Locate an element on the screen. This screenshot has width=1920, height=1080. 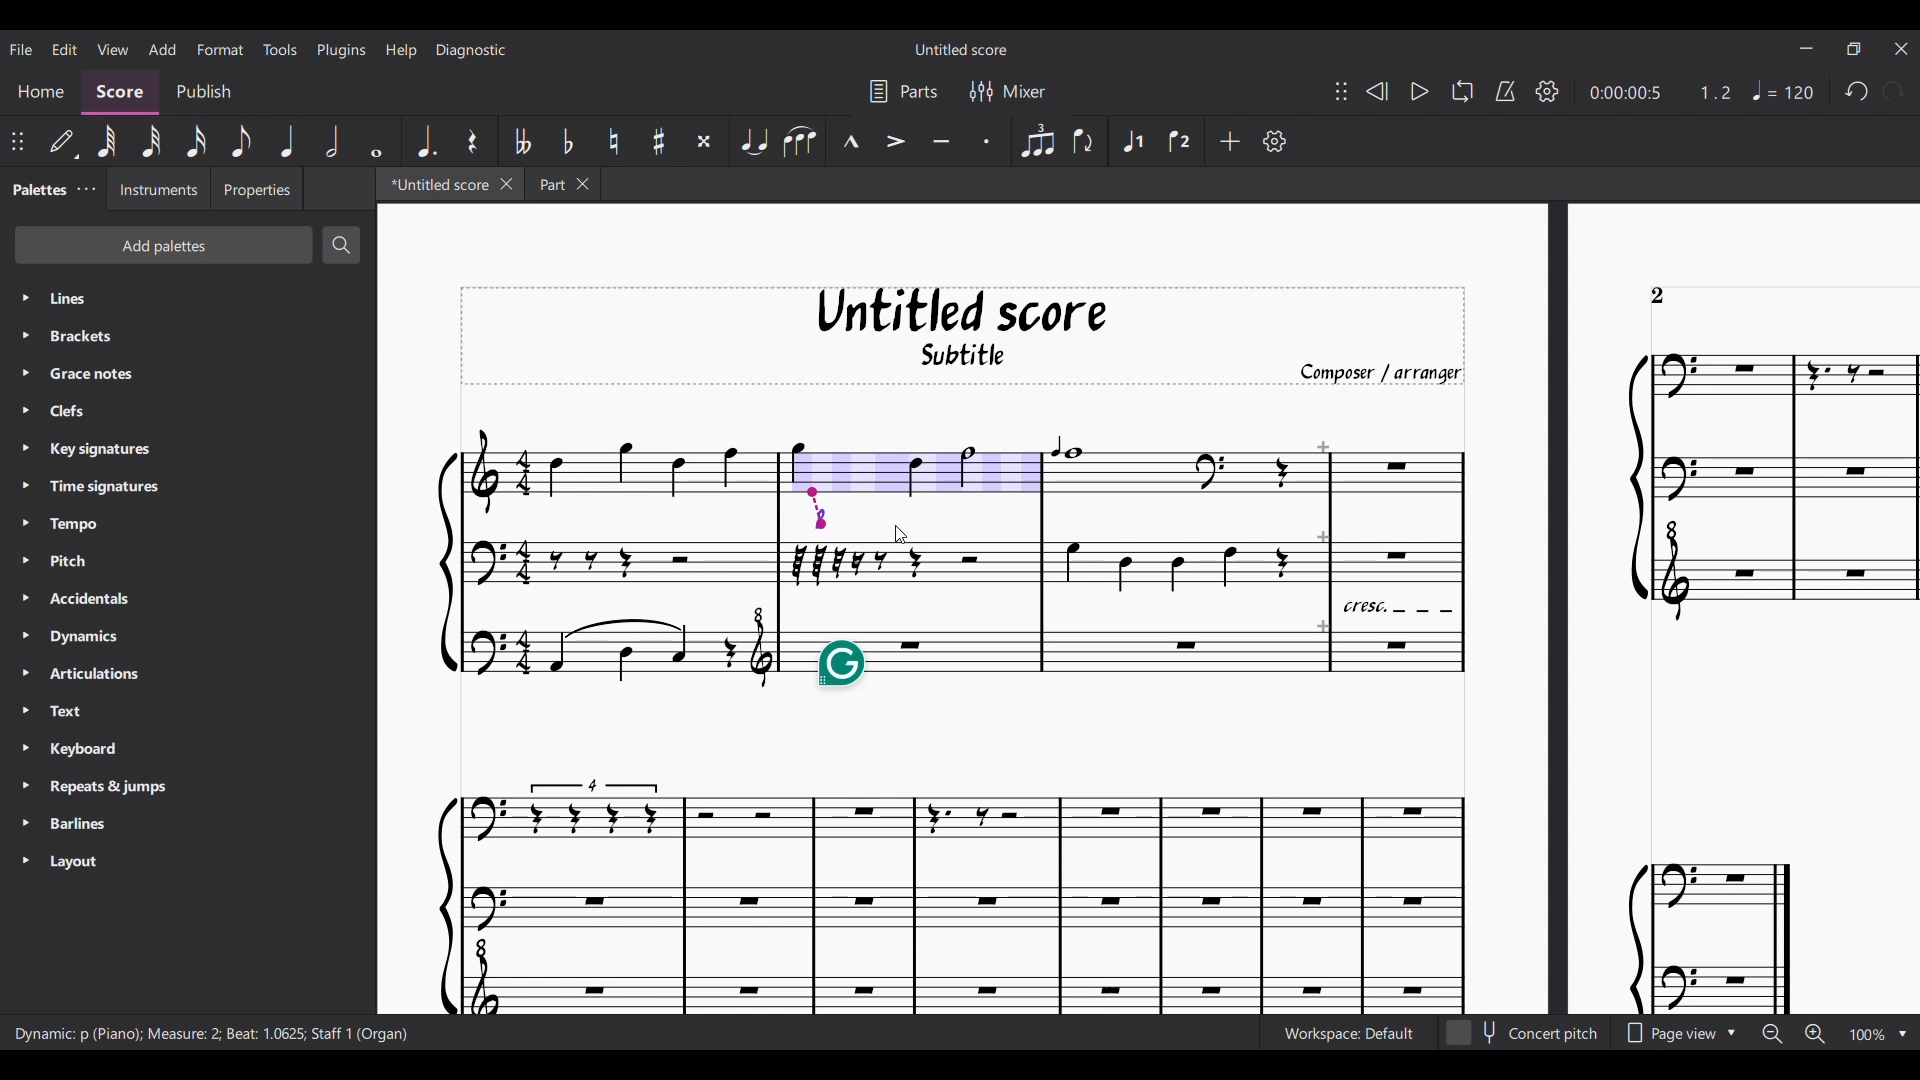
Add is located at coordinates (1229, 141).